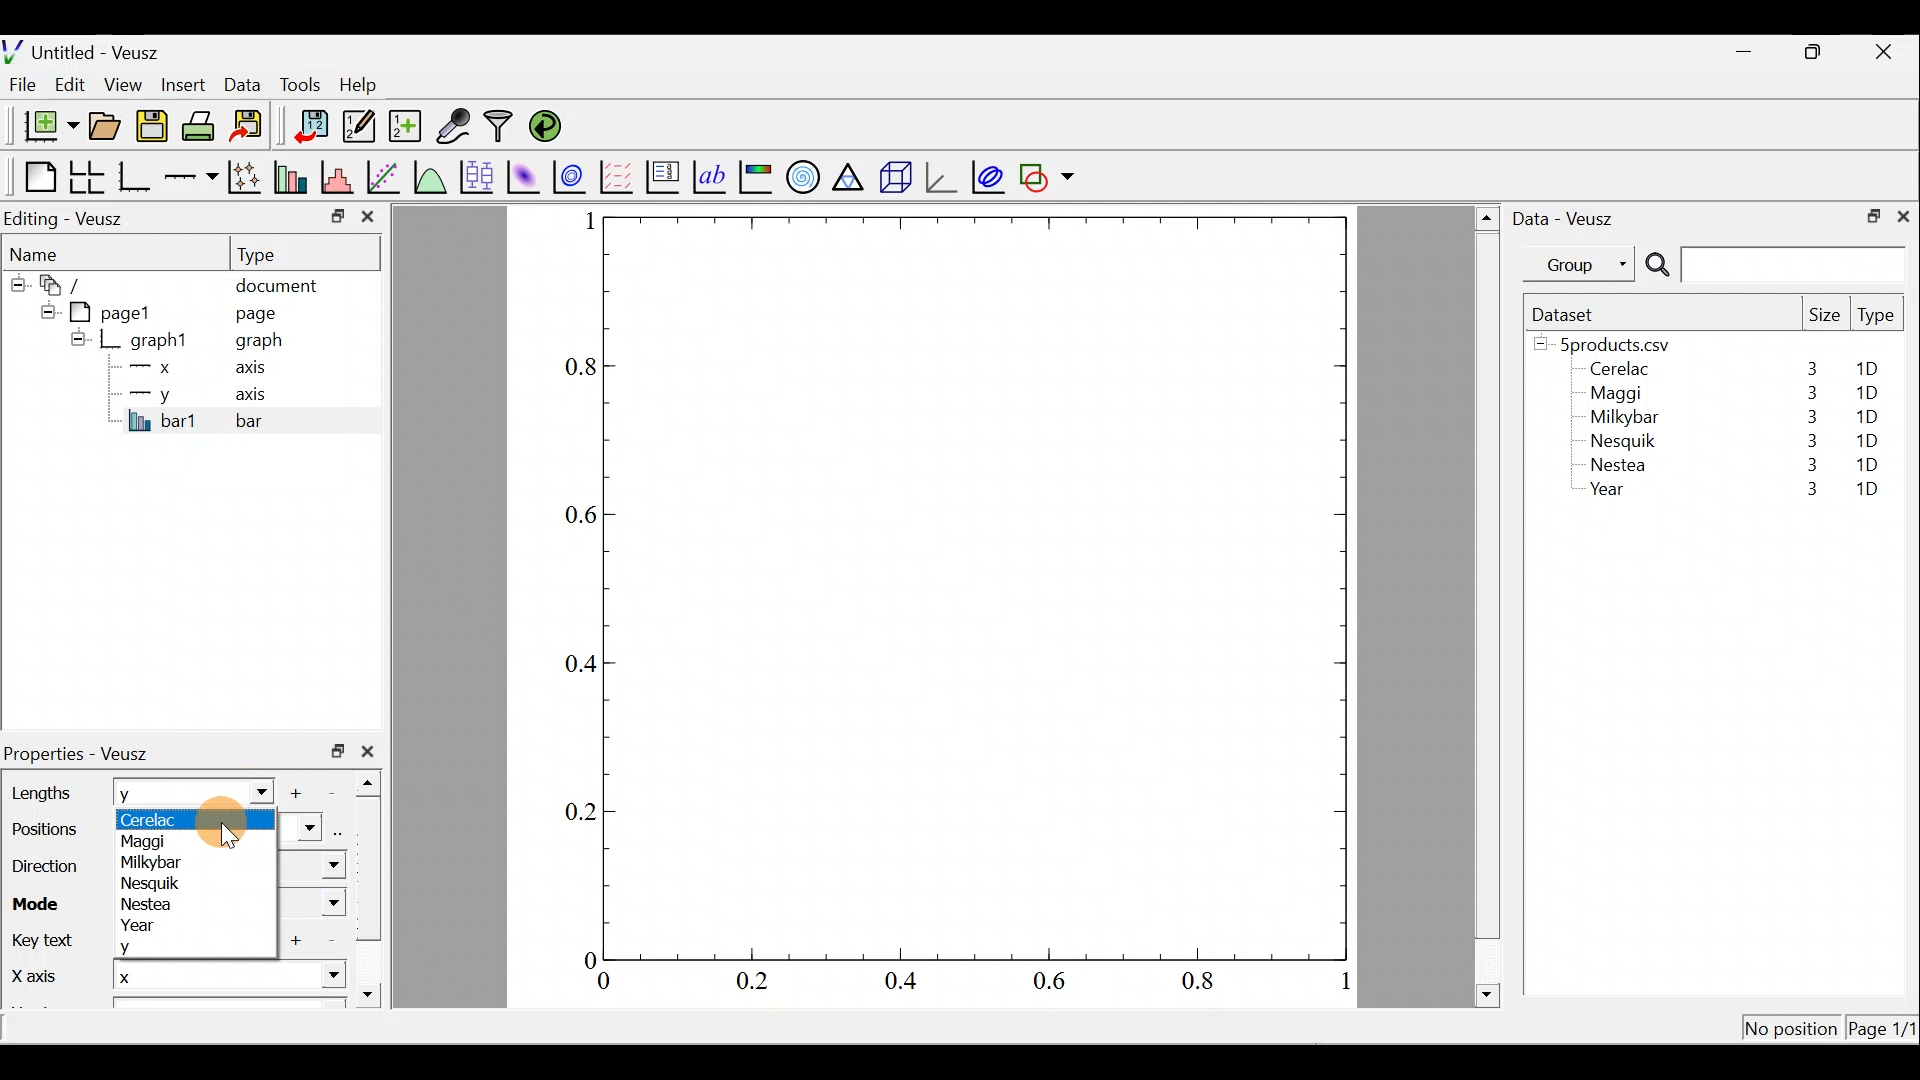 Image resolution: width=1920 pixels, height=1080 pixels. Describe the element at coordinates (587, 959) in the screenshot. I see `0` at that location.